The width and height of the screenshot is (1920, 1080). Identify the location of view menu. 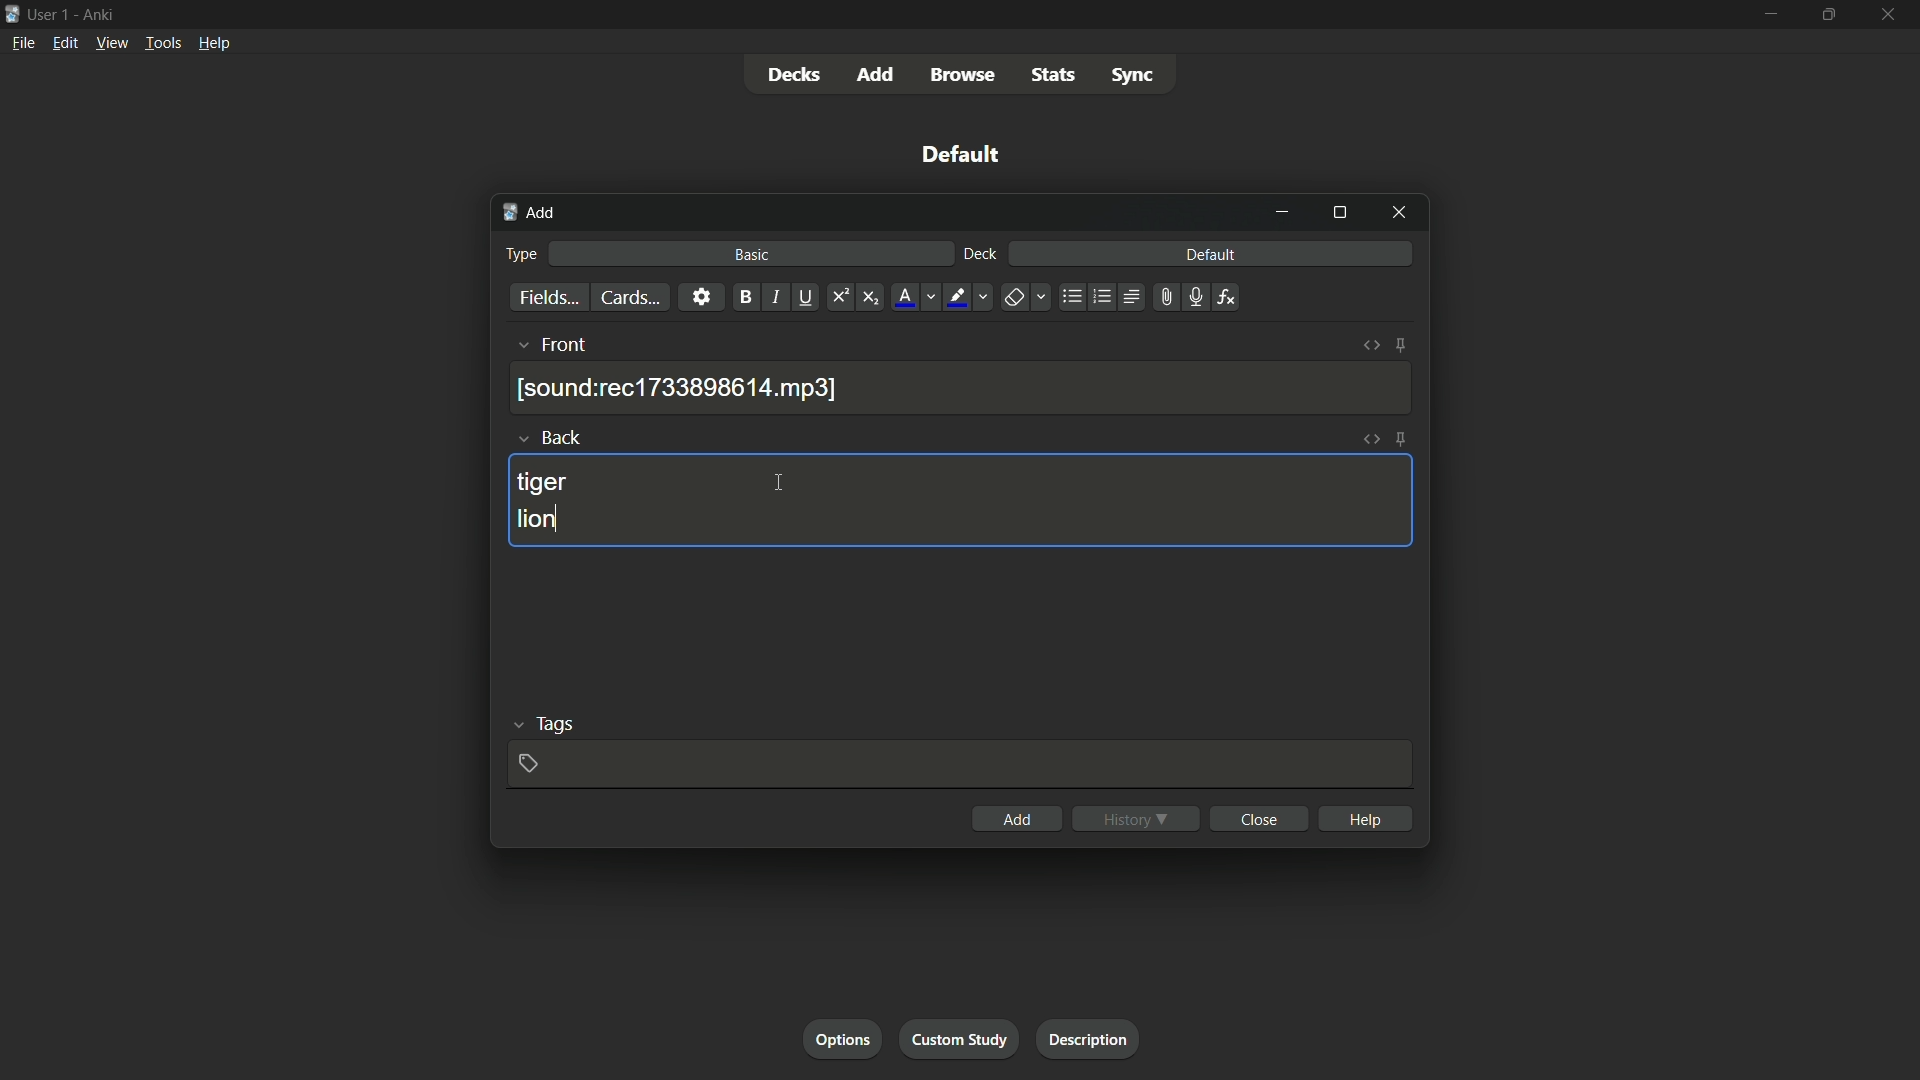
(112, 43).